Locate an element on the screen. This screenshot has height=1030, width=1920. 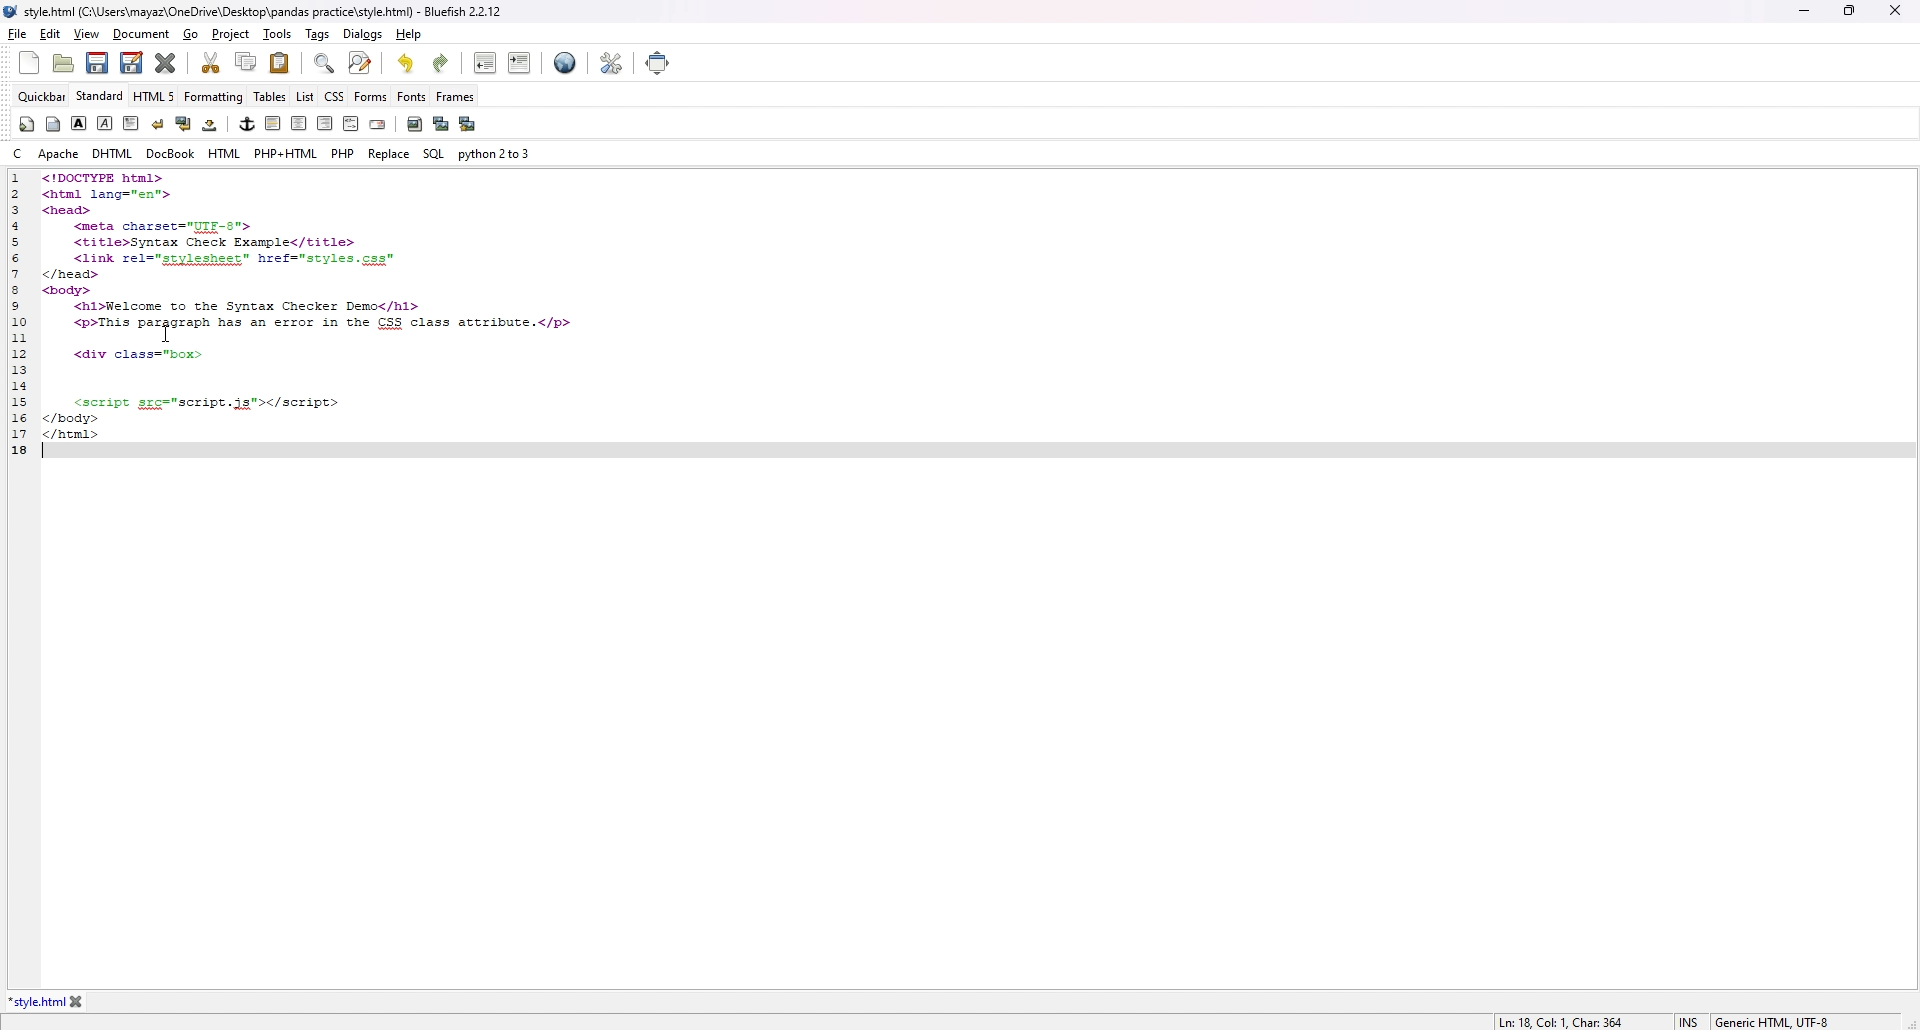
python 2to3 is located at coordinates (492, 154).